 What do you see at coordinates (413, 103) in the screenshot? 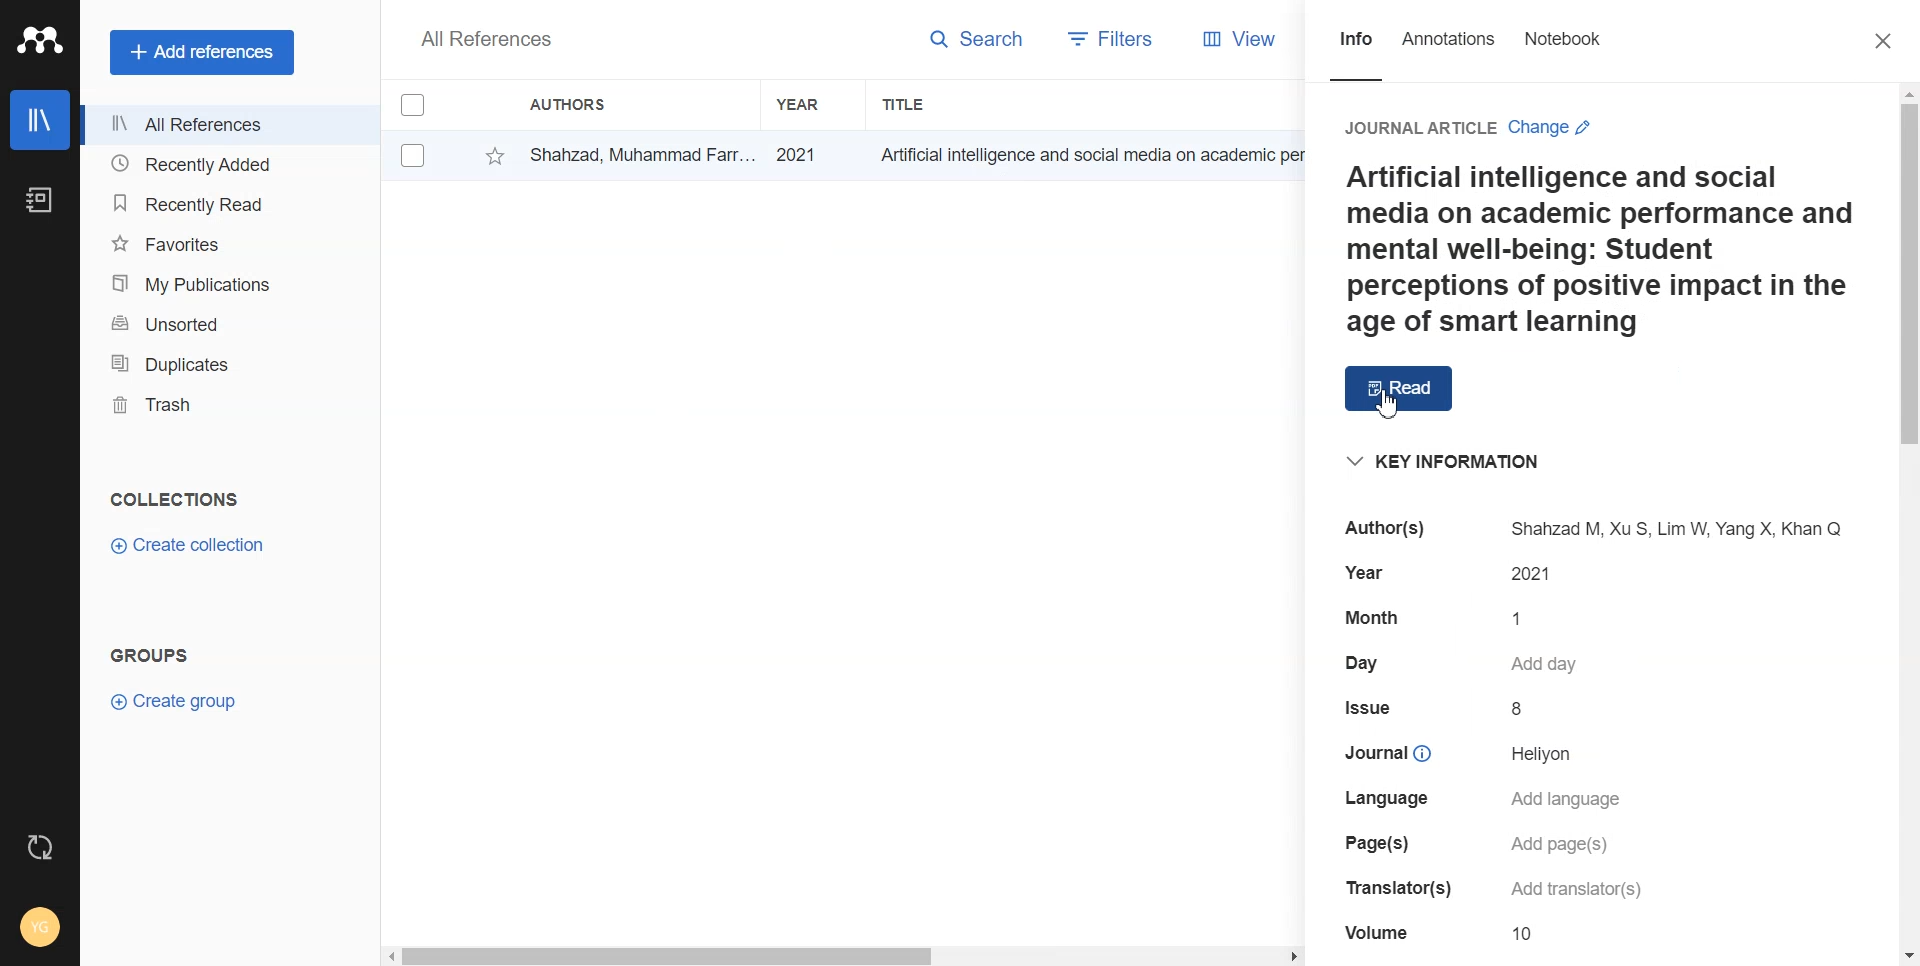
I see `Checkmarks` at bounding box center [413, 103].